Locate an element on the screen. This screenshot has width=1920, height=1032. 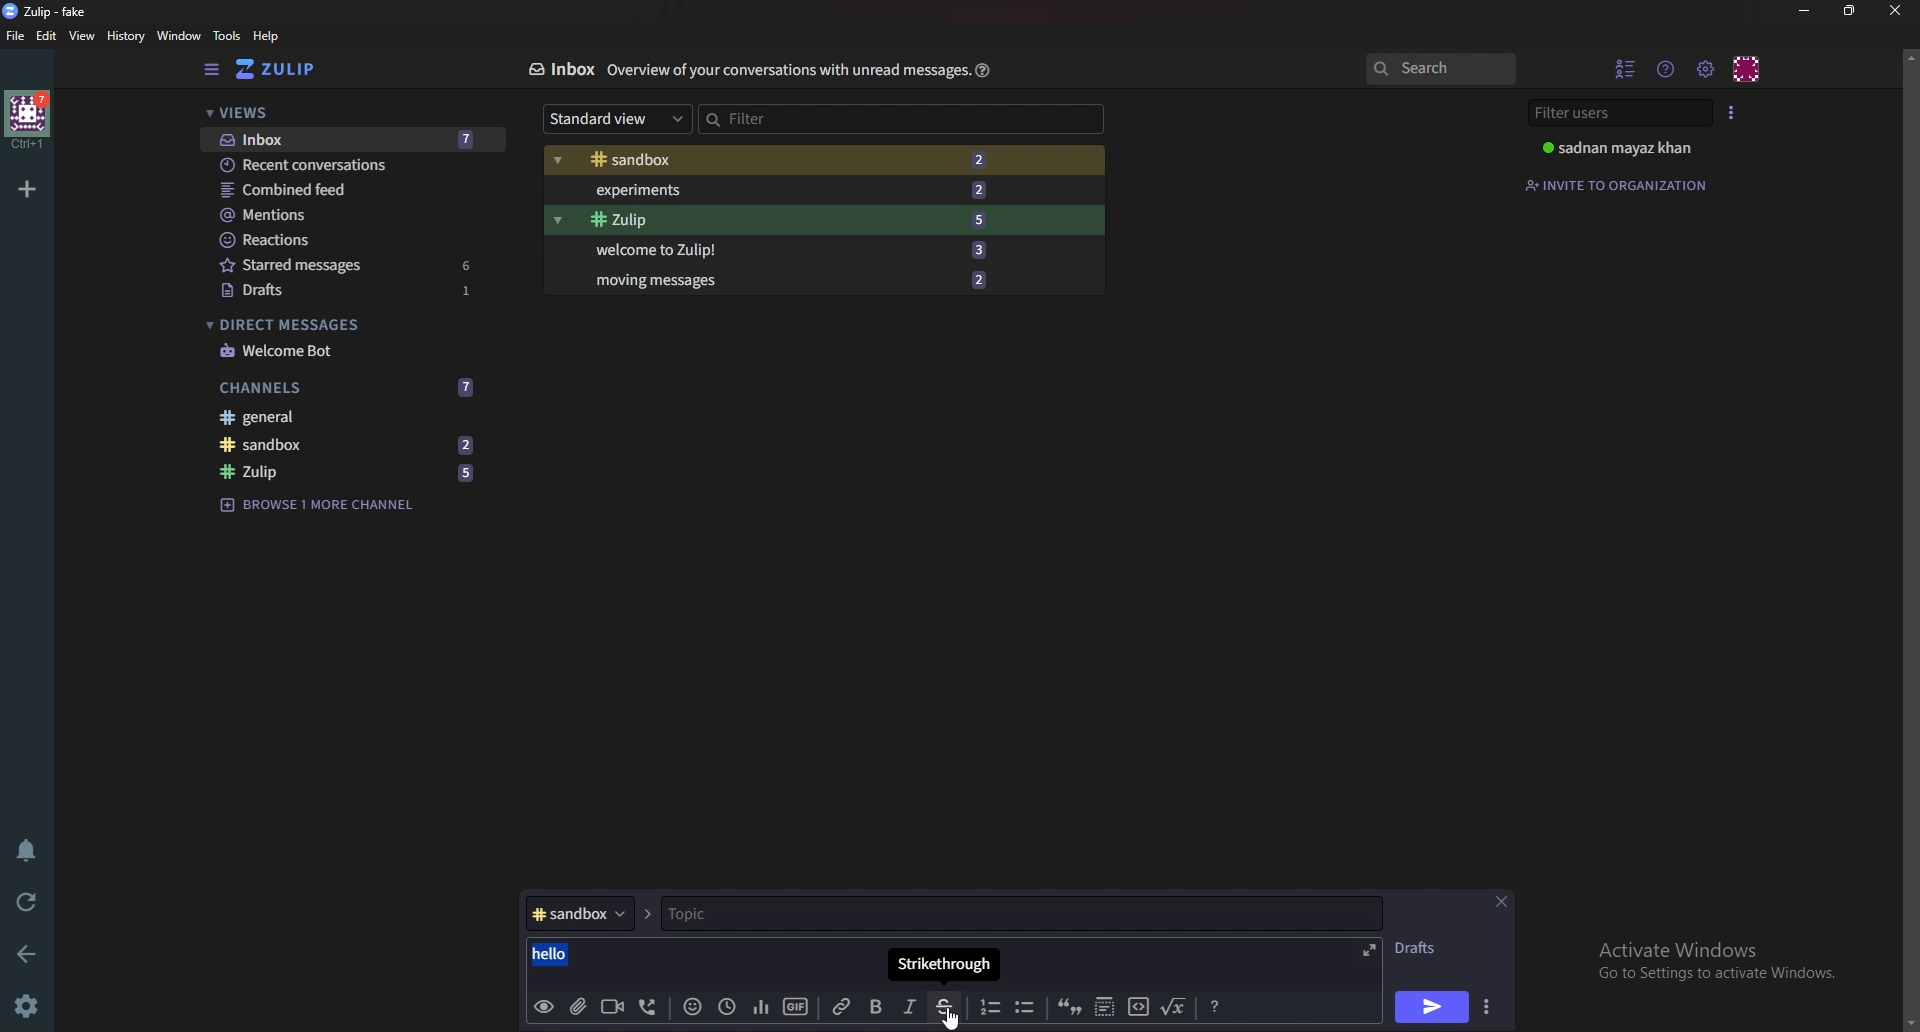
Bold is located at coordinates (873, 1009).